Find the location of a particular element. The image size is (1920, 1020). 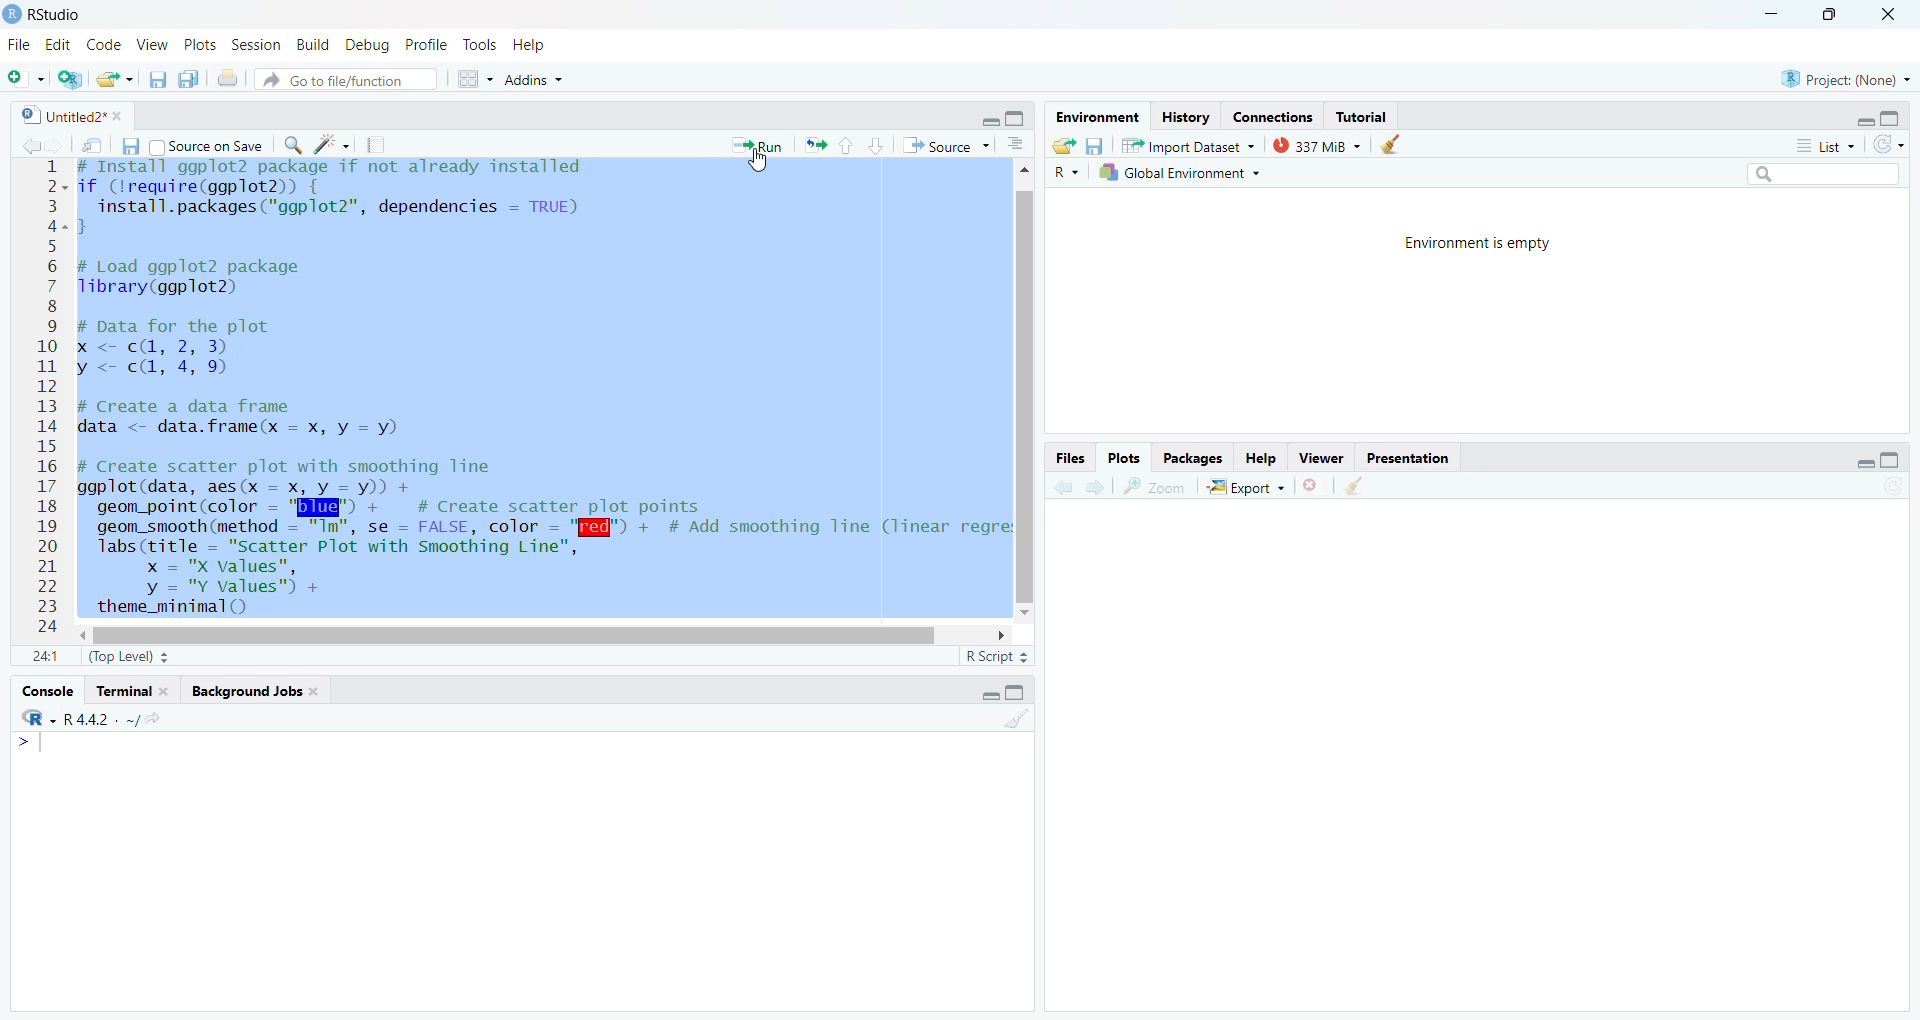

12345678910112131415161718192021222324 is located at coordinates (43, 399).